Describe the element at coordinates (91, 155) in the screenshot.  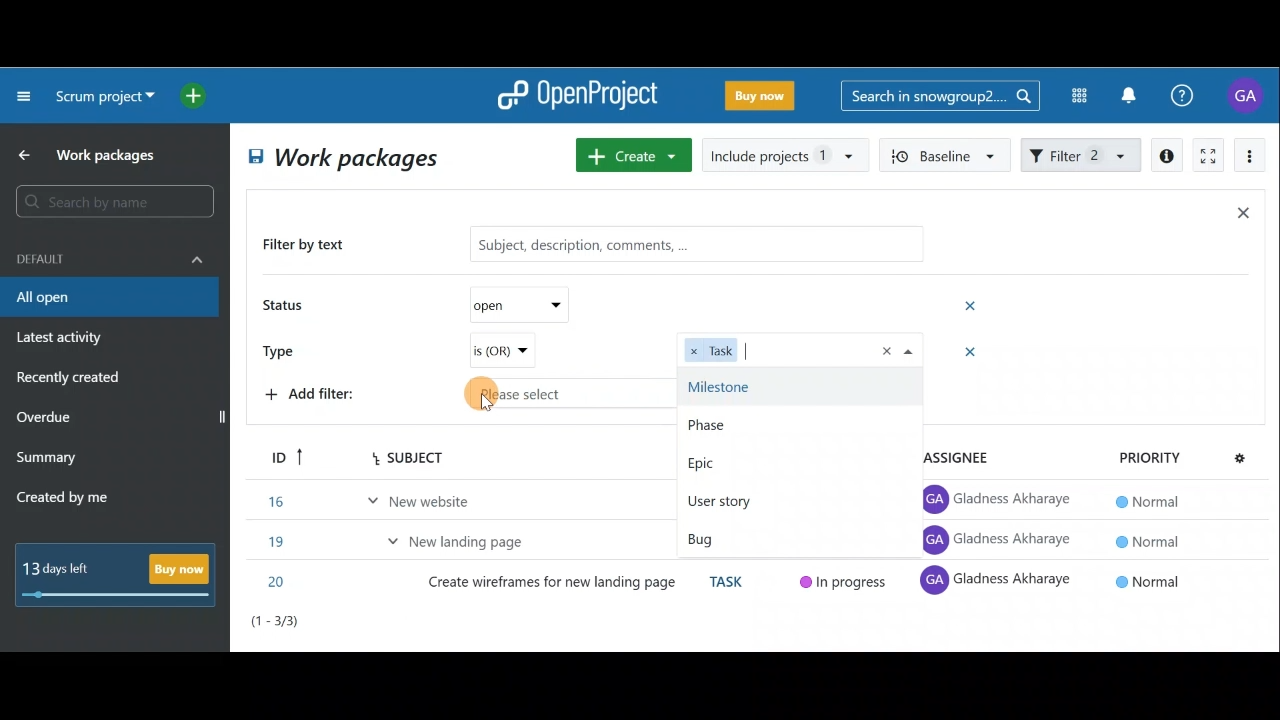
I see `Work packages` at that location.